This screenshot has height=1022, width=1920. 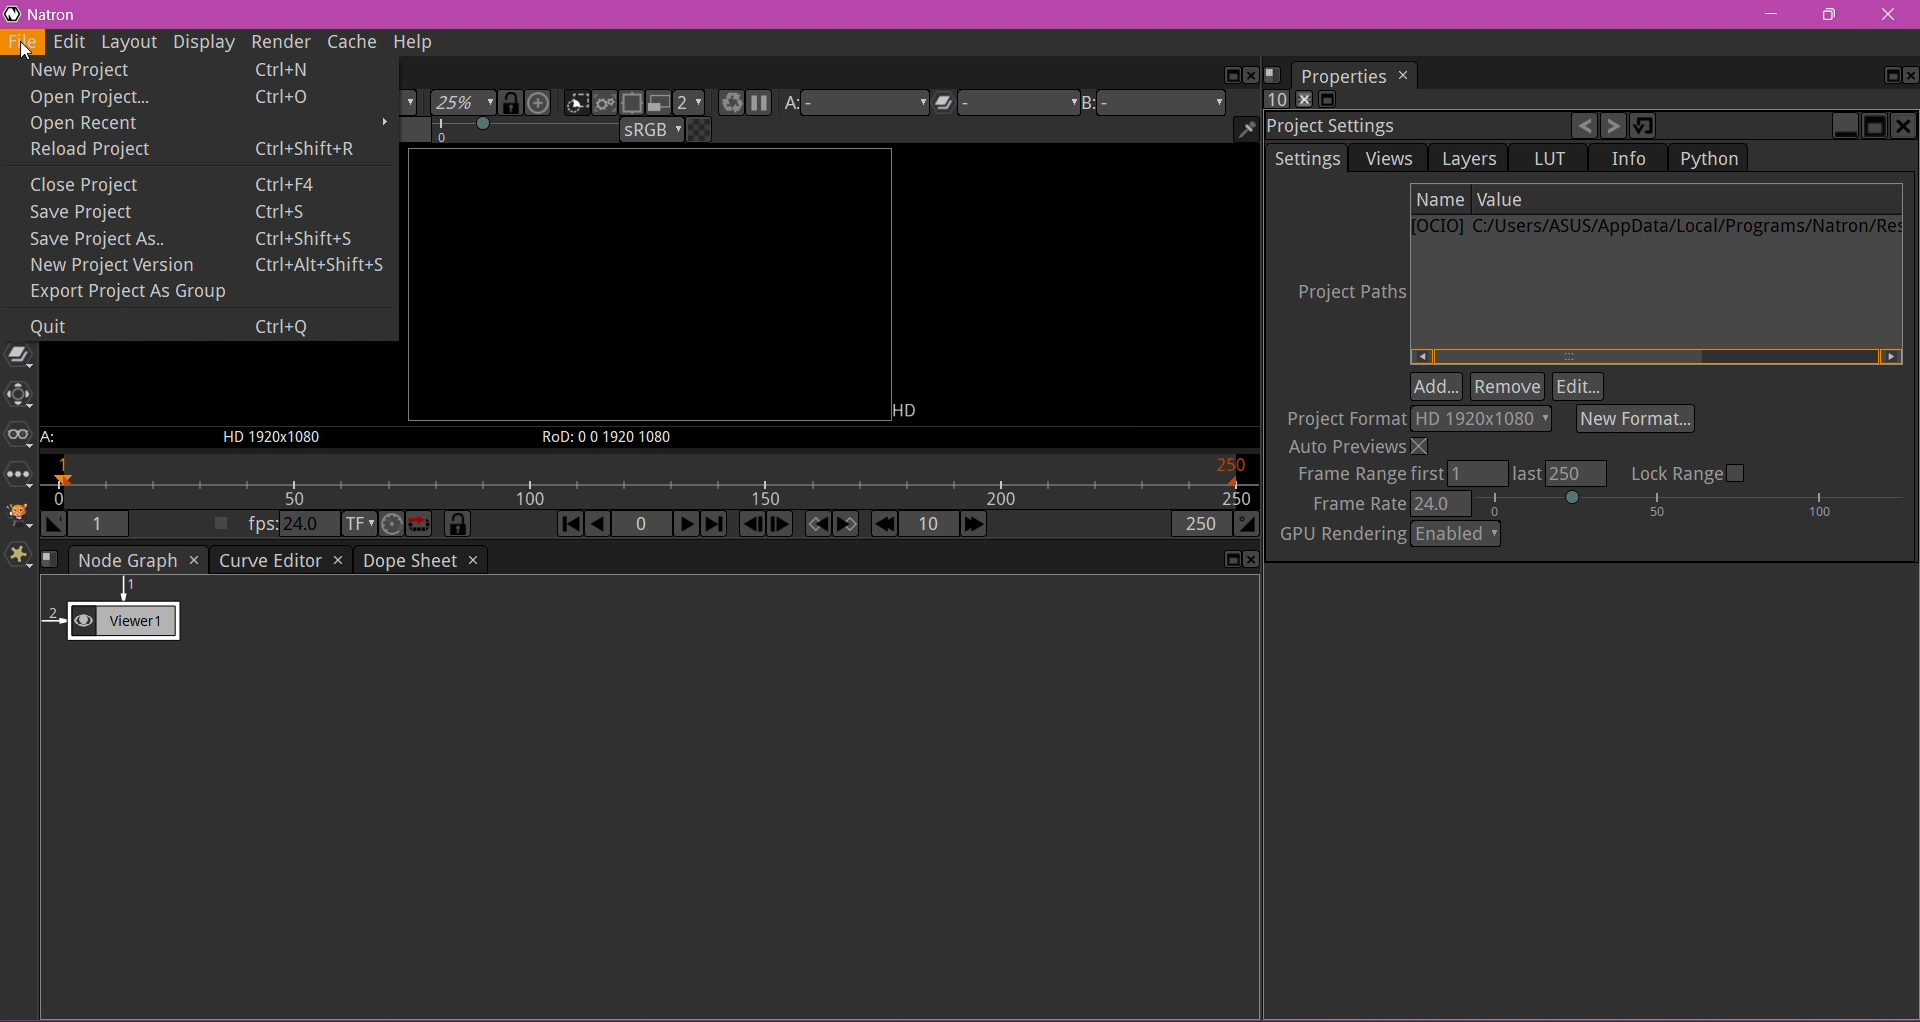 What do you see at coordinates (1337, 127) in the screenshot?
I see `Project Settings` at bounding box center [1337, 127].